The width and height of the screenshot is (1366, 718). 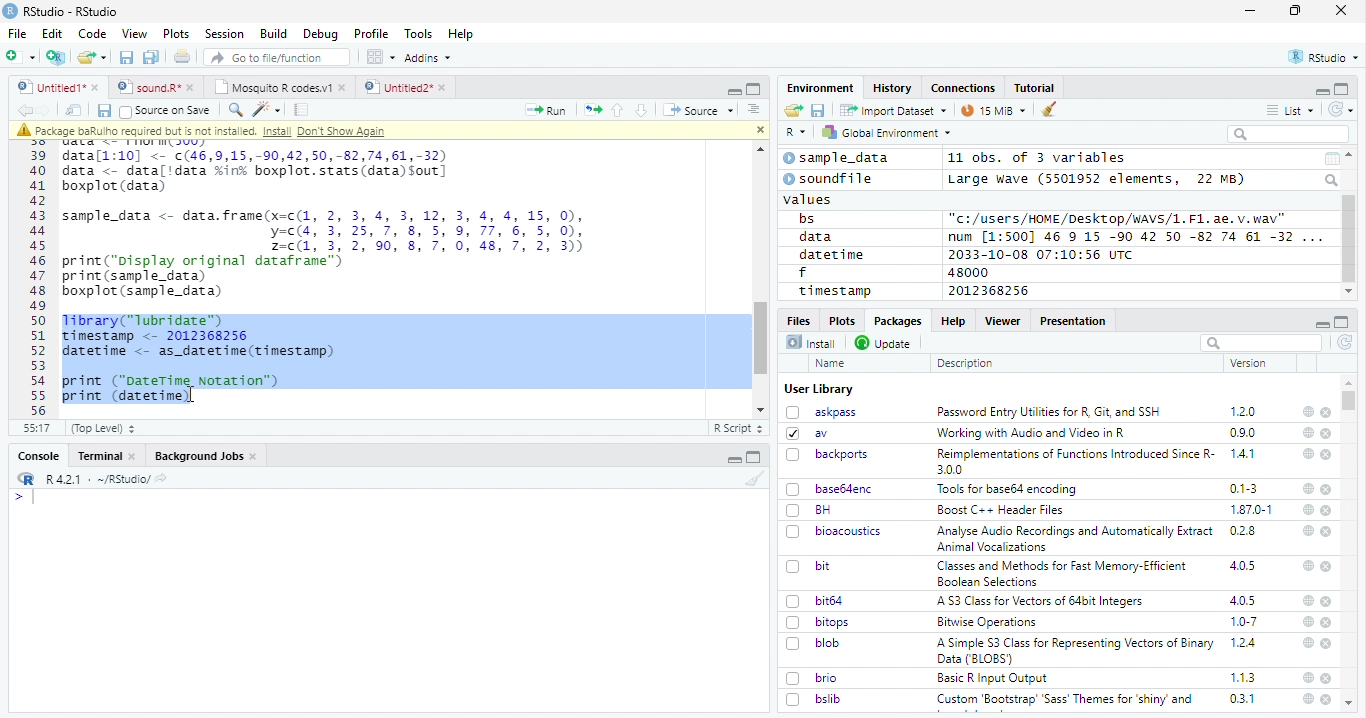 I want to click on Large wave (5501952 elements, 22 MB), so click(x=1099, y=179).